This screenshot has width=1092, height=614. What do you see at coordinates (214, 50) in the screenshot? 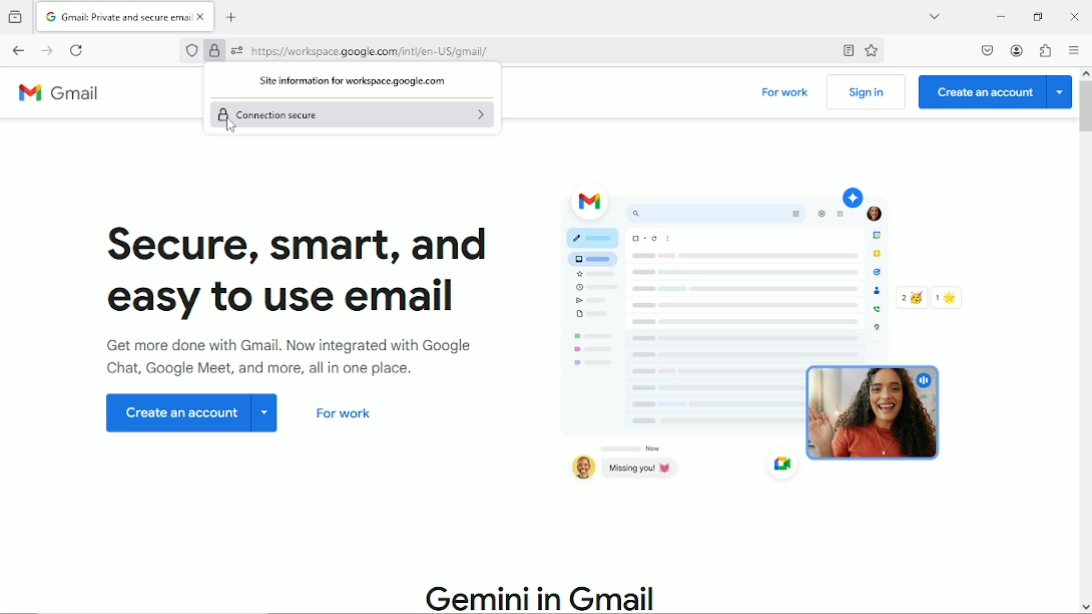
I see `Verified by Google Trust Services` at bounding box center [214, 50].